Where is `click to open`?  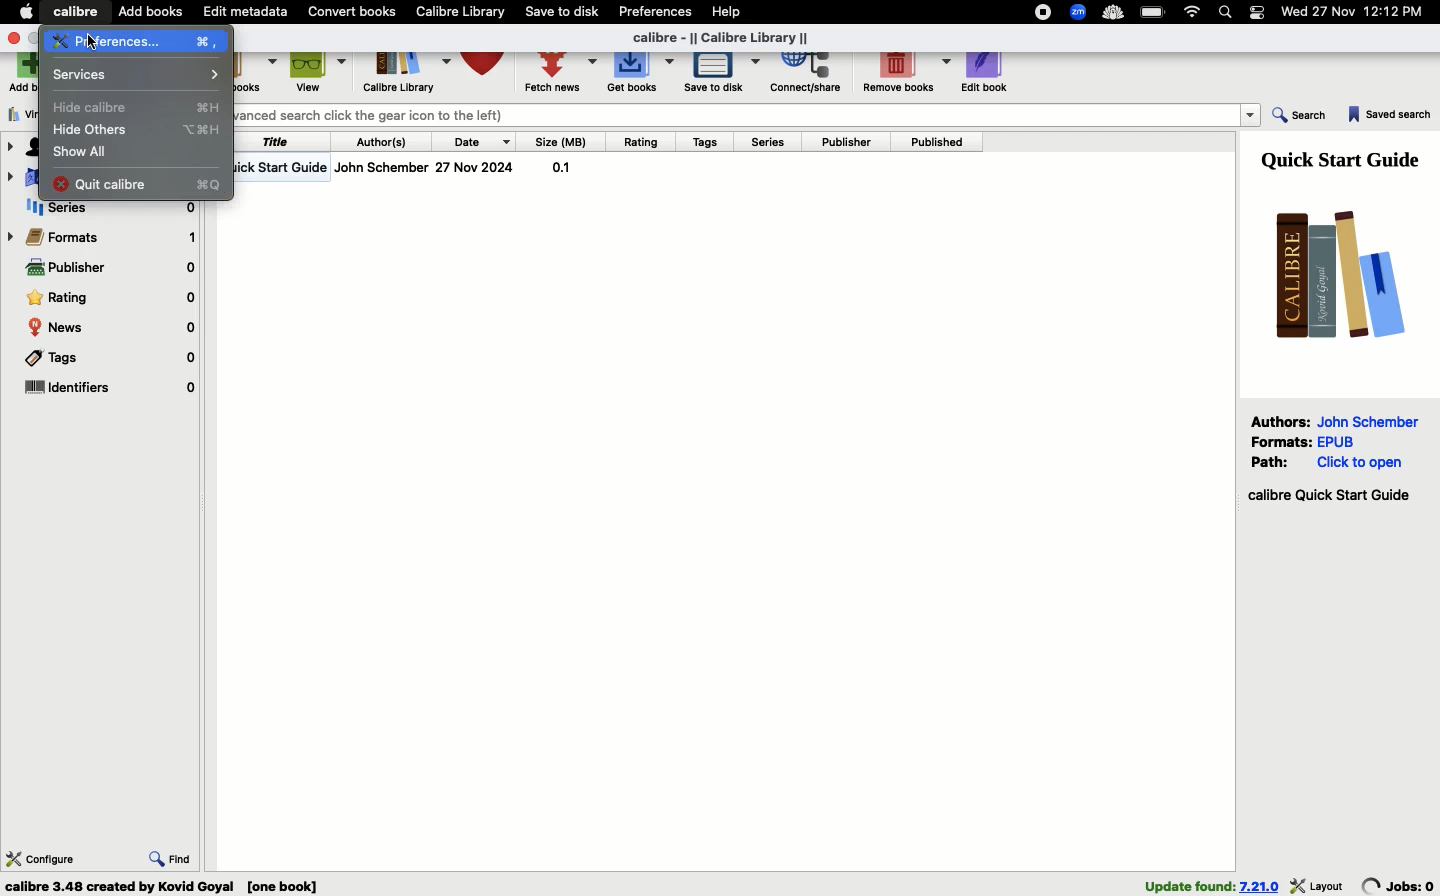
click to open is located at coordinates (1360, 463).